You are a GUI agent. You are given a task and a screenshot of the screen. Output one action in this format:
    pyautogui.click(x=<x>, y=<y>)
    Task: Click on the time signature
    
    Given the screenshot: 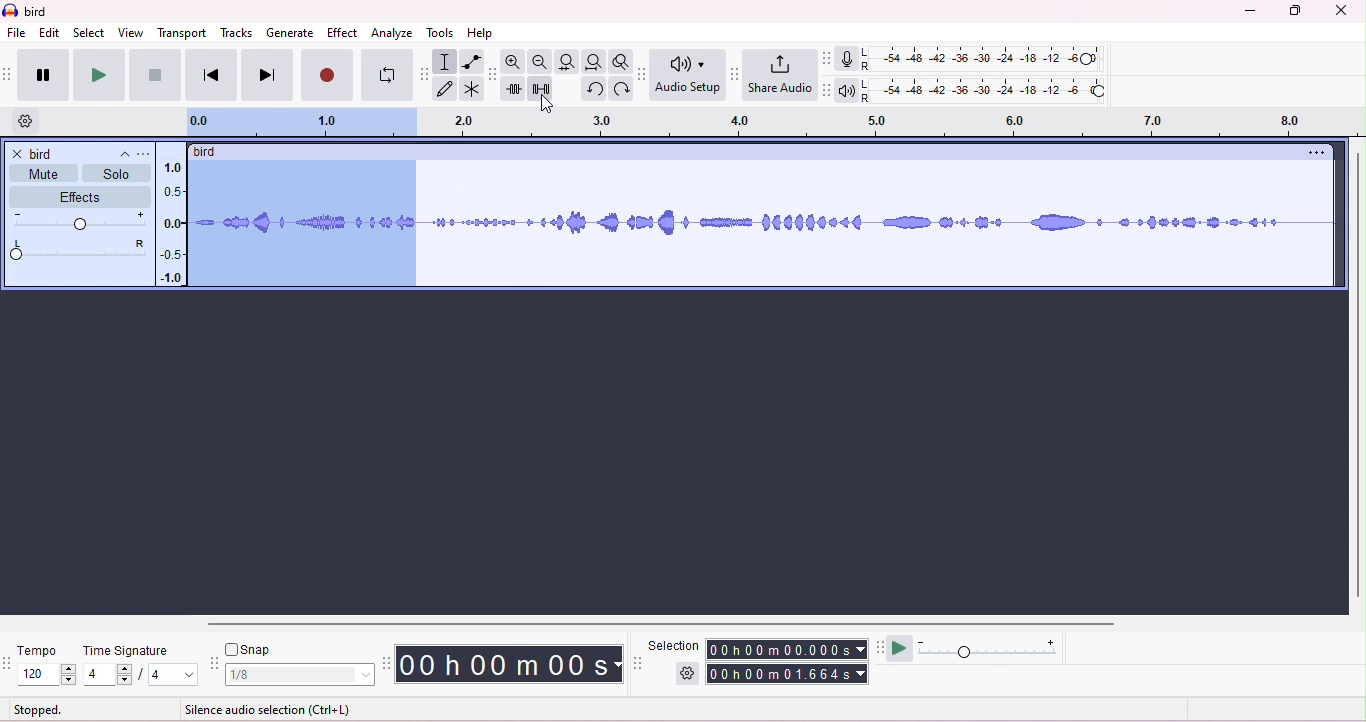 What is the action you would take?
    pyautogui.click(x=129, y=650)
    